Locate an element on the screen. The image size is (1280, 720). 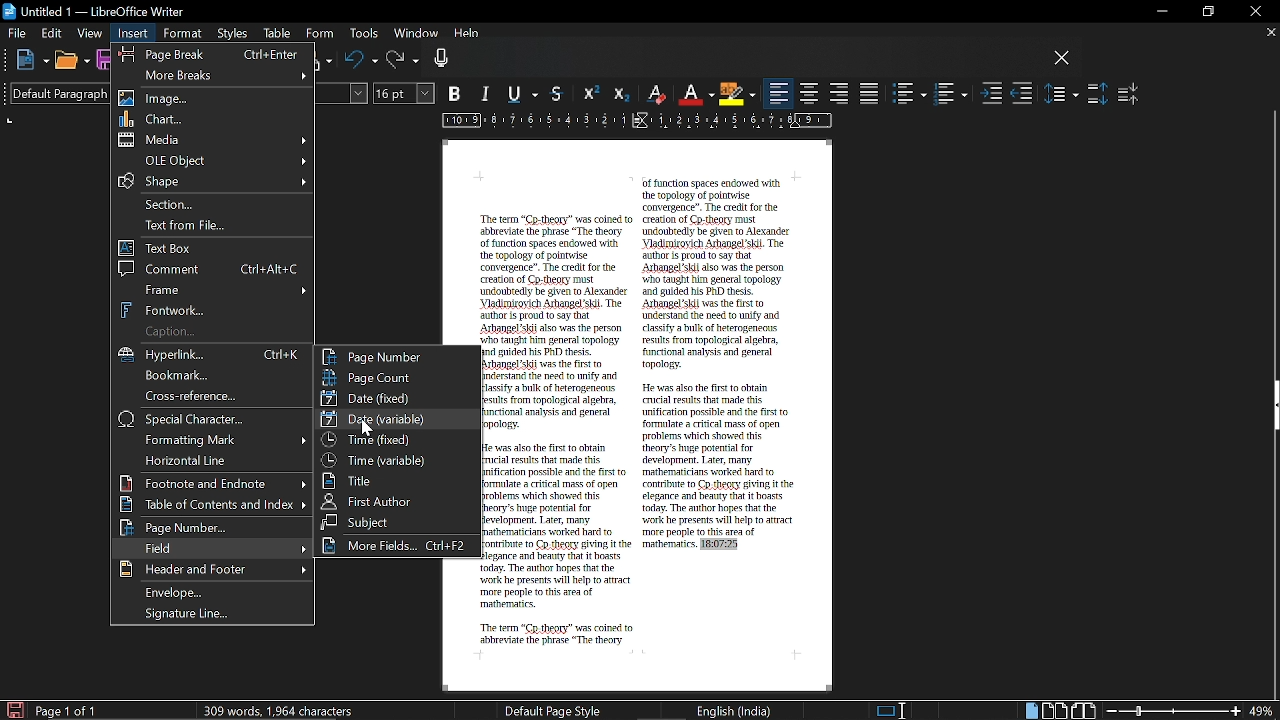
page 1 of 1 is located at coordinates (70, 711).